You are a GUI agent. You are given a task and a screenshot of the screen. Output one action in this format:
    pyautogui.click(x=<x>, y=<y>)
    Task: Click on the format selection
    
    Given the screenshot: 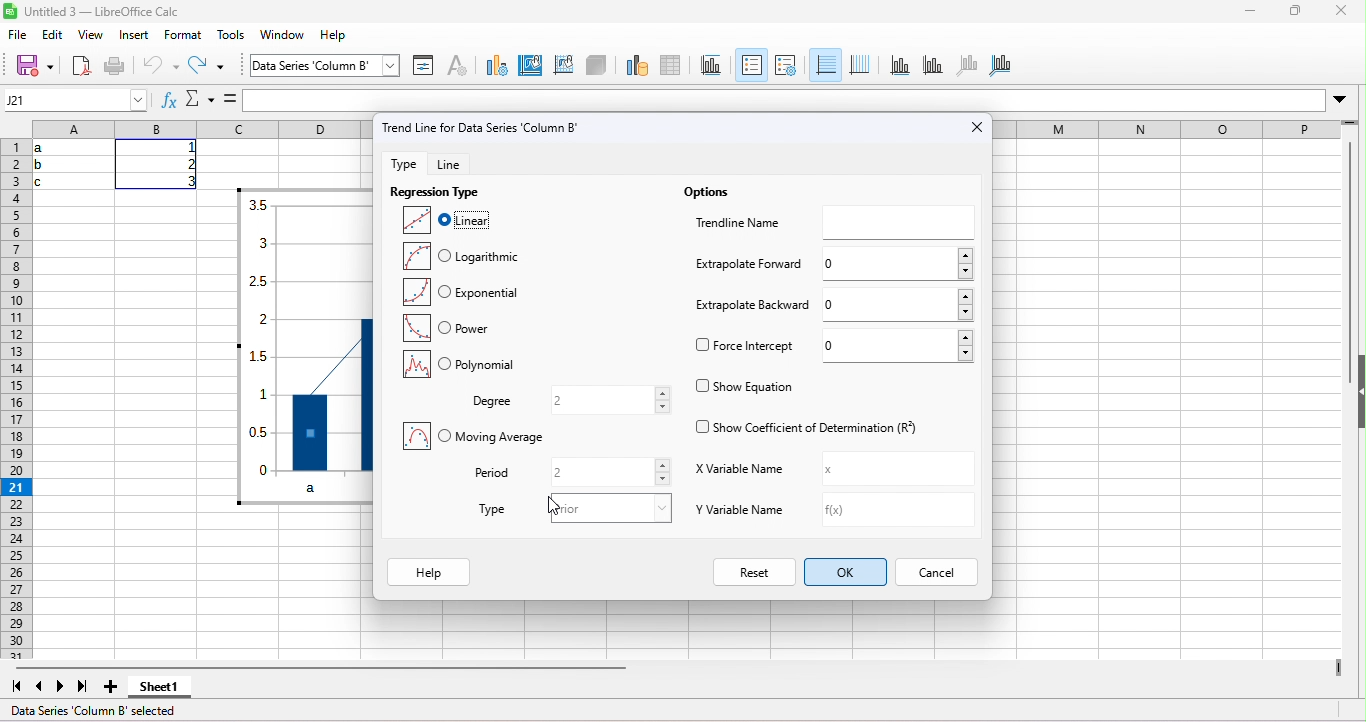 What is the action you would take?
    pyautogui.click(x=428, y=66)
    